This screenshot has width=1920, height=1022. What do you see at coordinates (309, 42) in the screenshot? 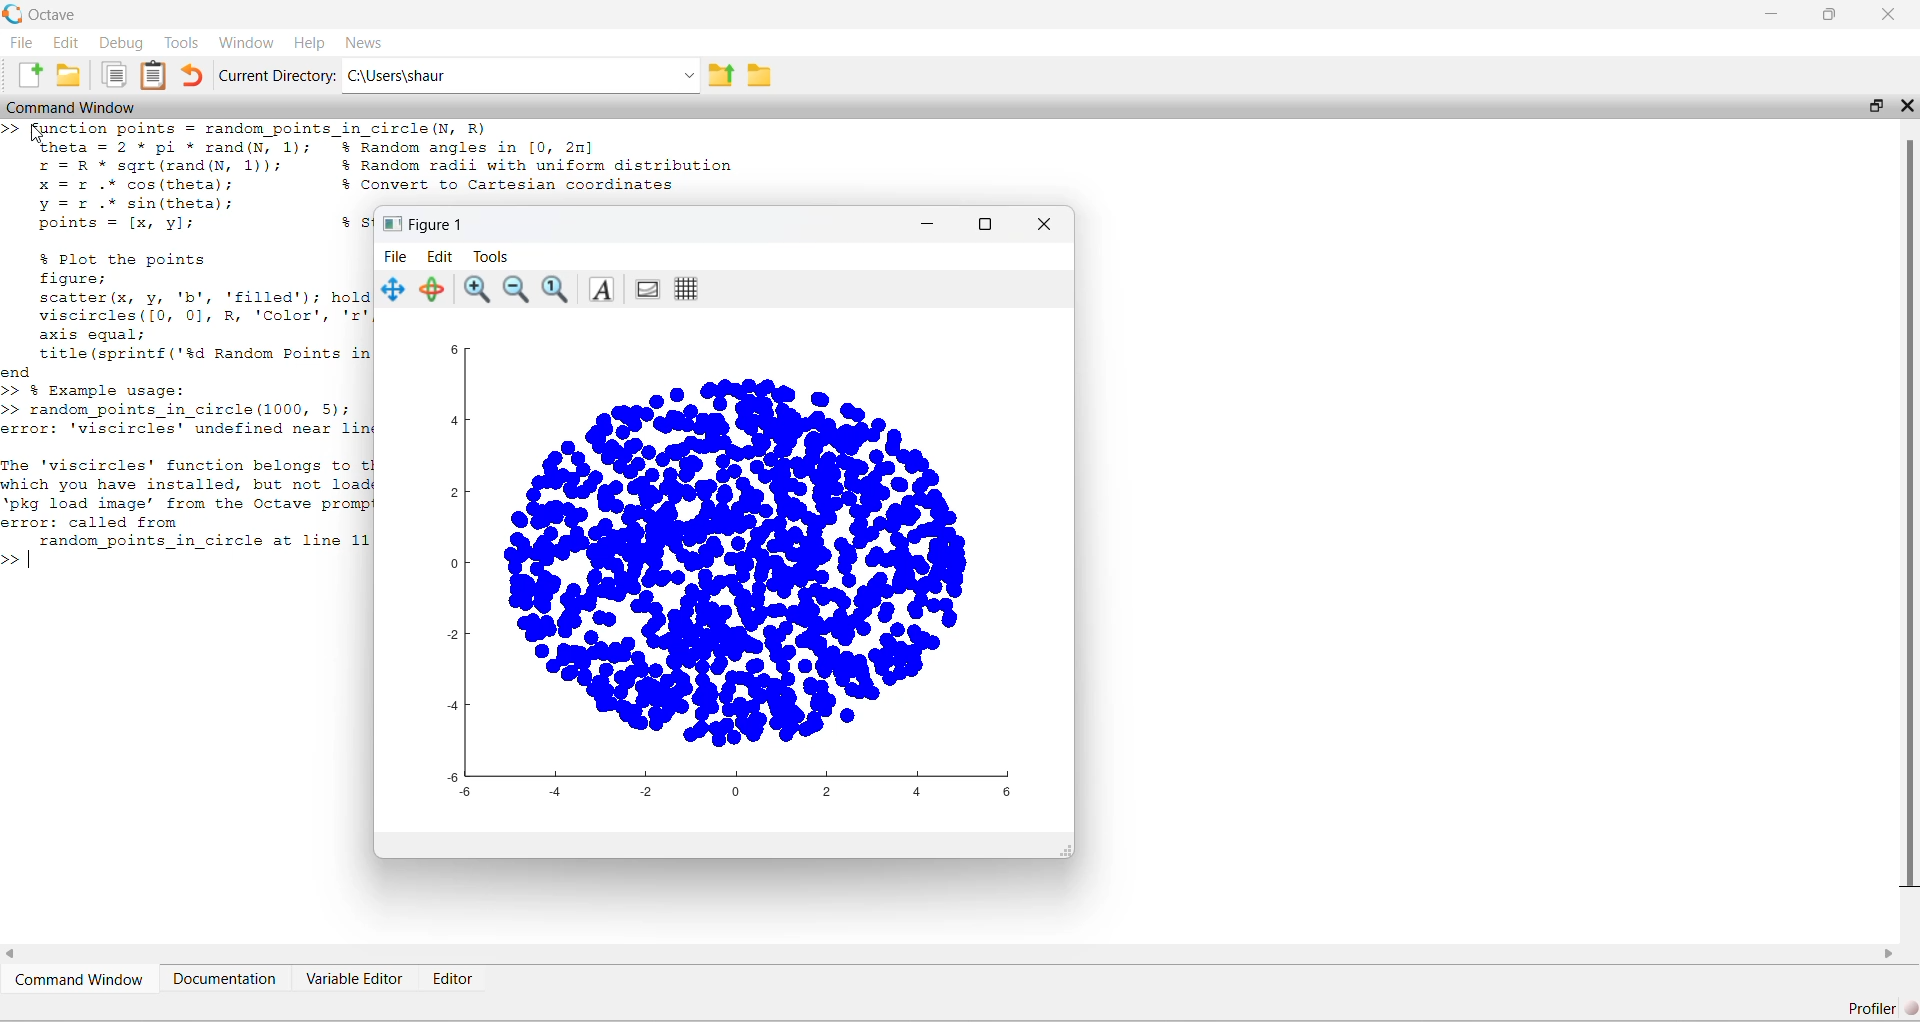
I see `Help` at bounding box center [309, 42].